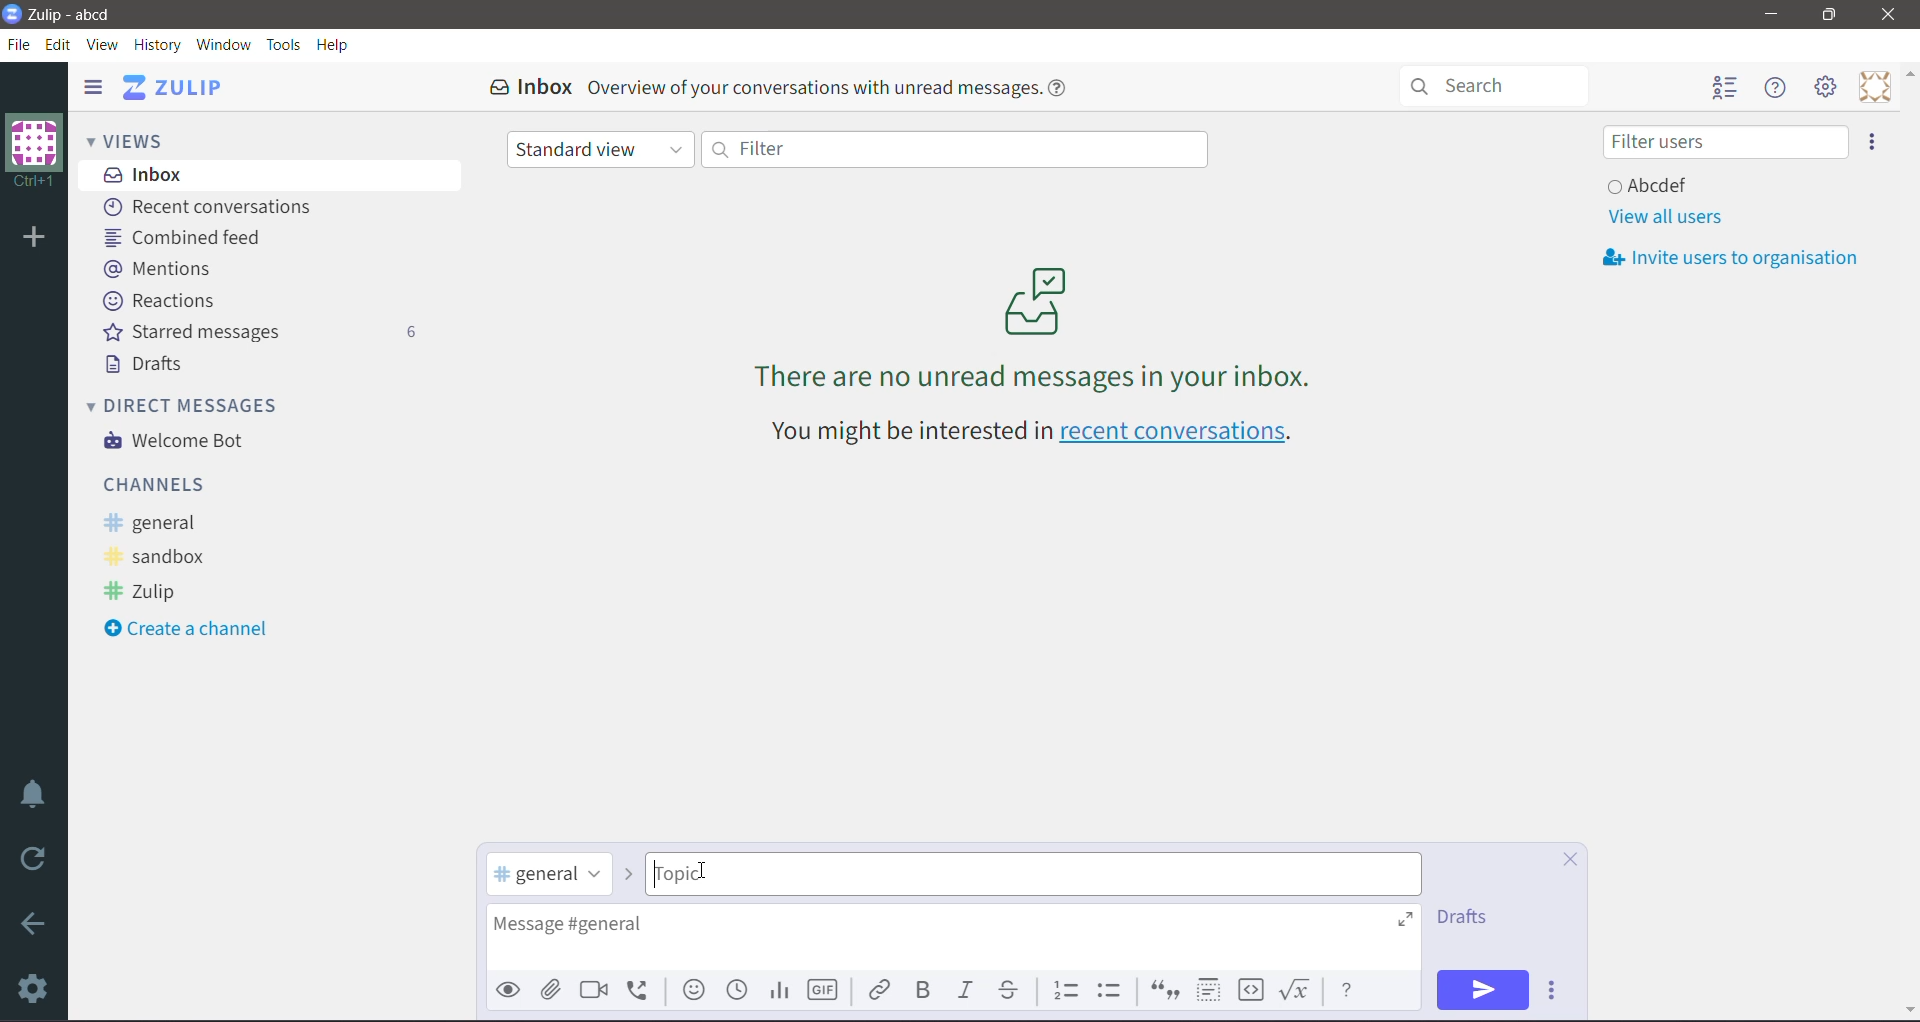 This screenshot has height=1022, width=1920. I want to click on Add global time, so click(739, 990).